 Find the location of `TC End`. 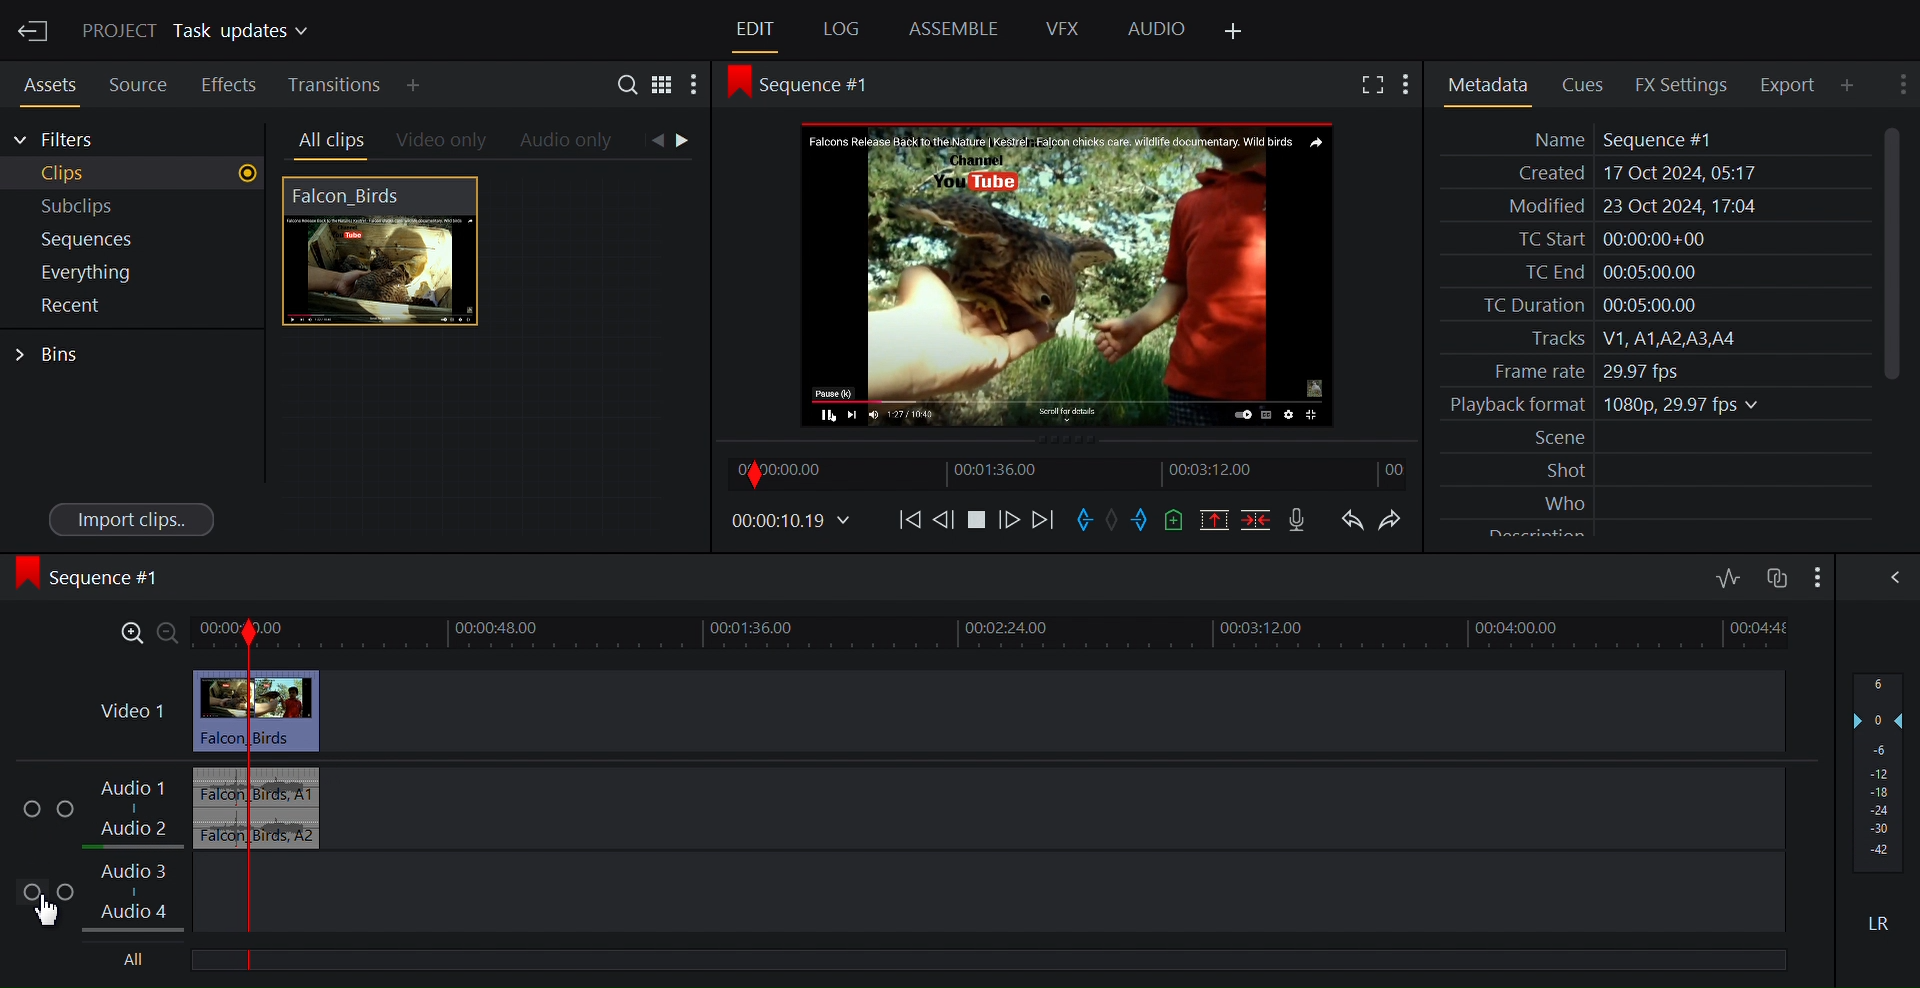

TC End is located at coordinates (1654, 270).